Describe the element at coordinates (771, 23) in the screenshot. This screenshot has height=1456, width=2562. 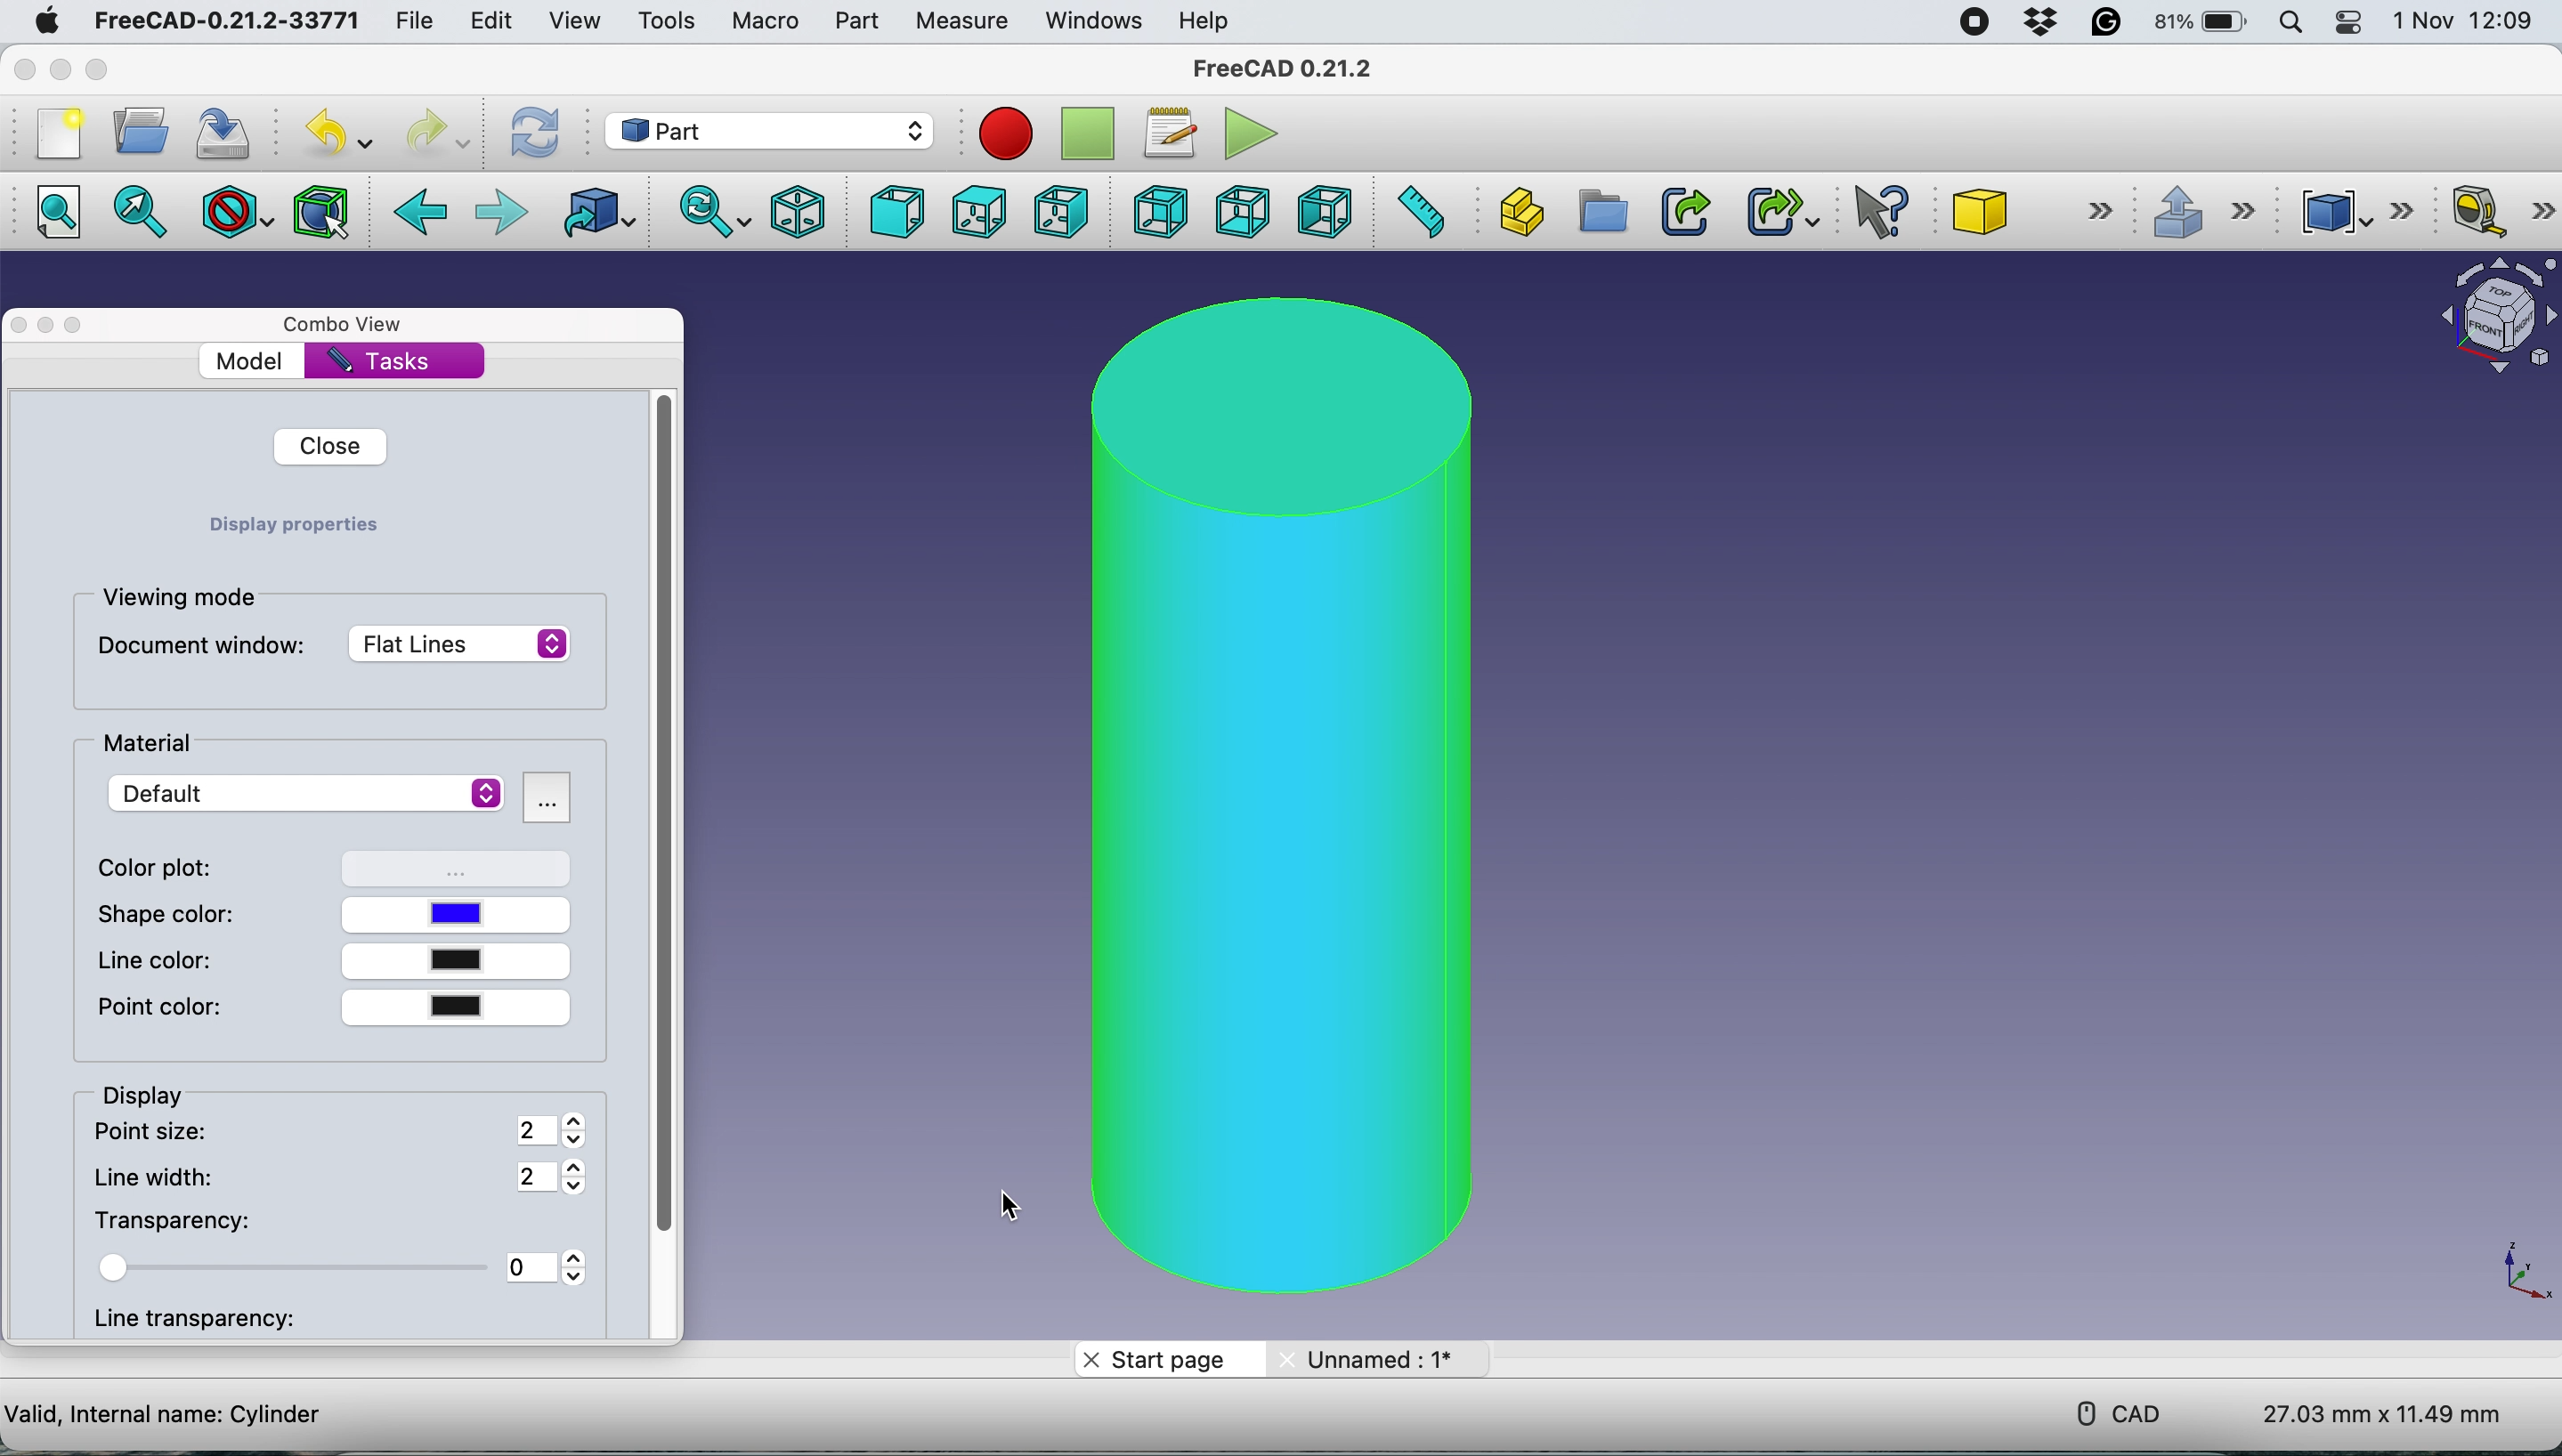
I see `macro` at that location.